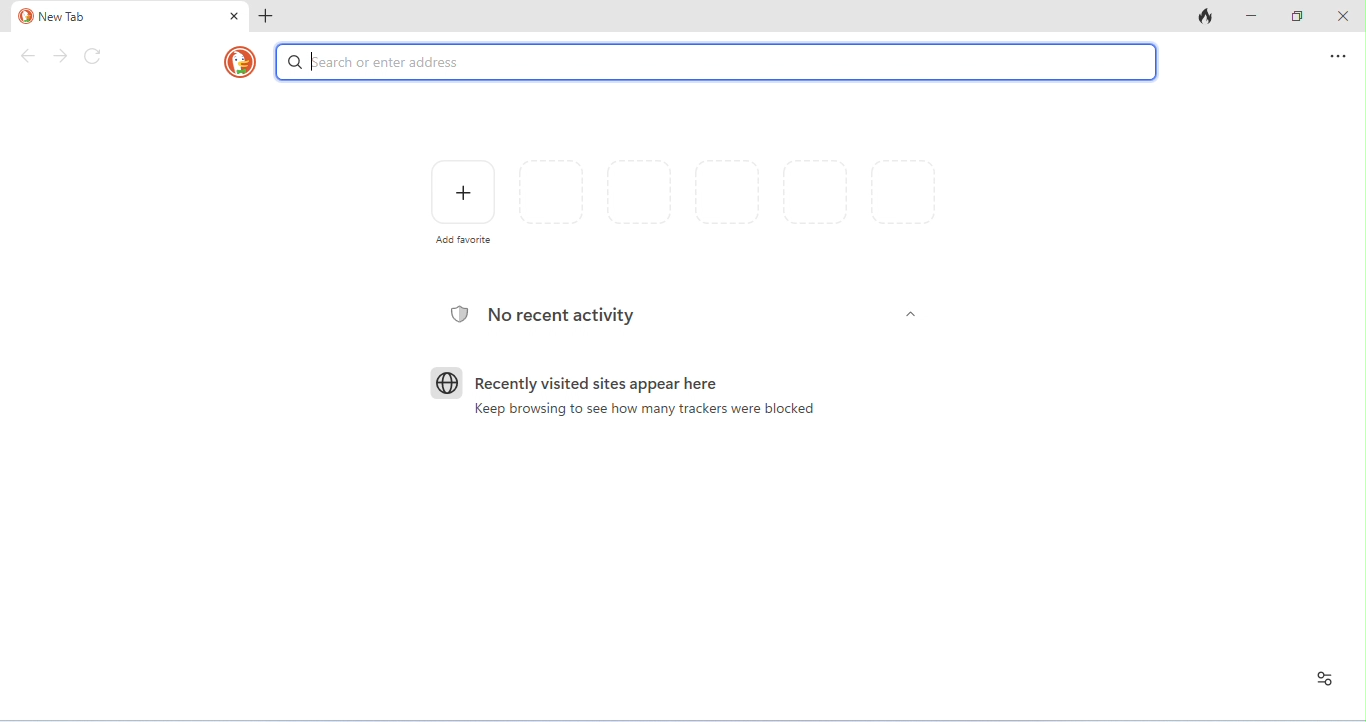  Describe the element at coordinates (597, 384) in the screenshot. I see `recently visited sites will appear here` at that location.